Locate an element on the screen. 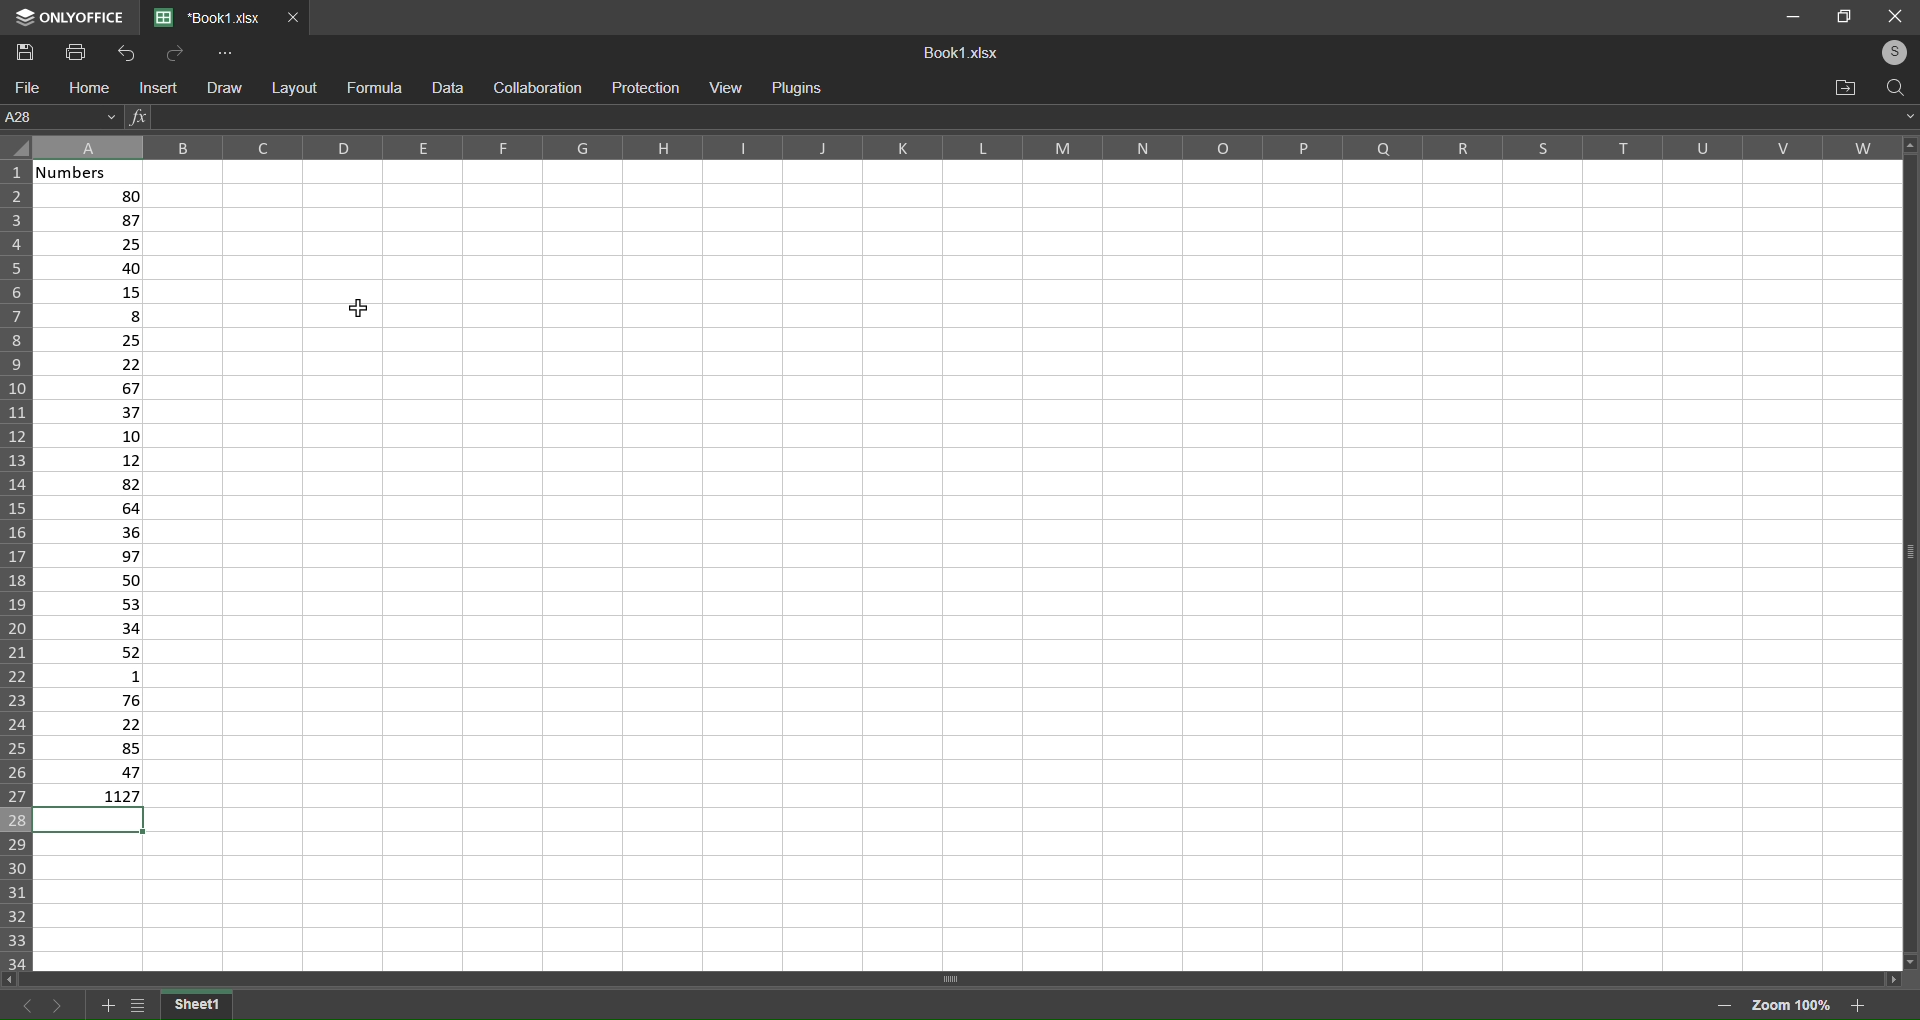 Image resolution: width=1920 pixels, height=1020 pixels. move left is located at coordinates (16, 977).